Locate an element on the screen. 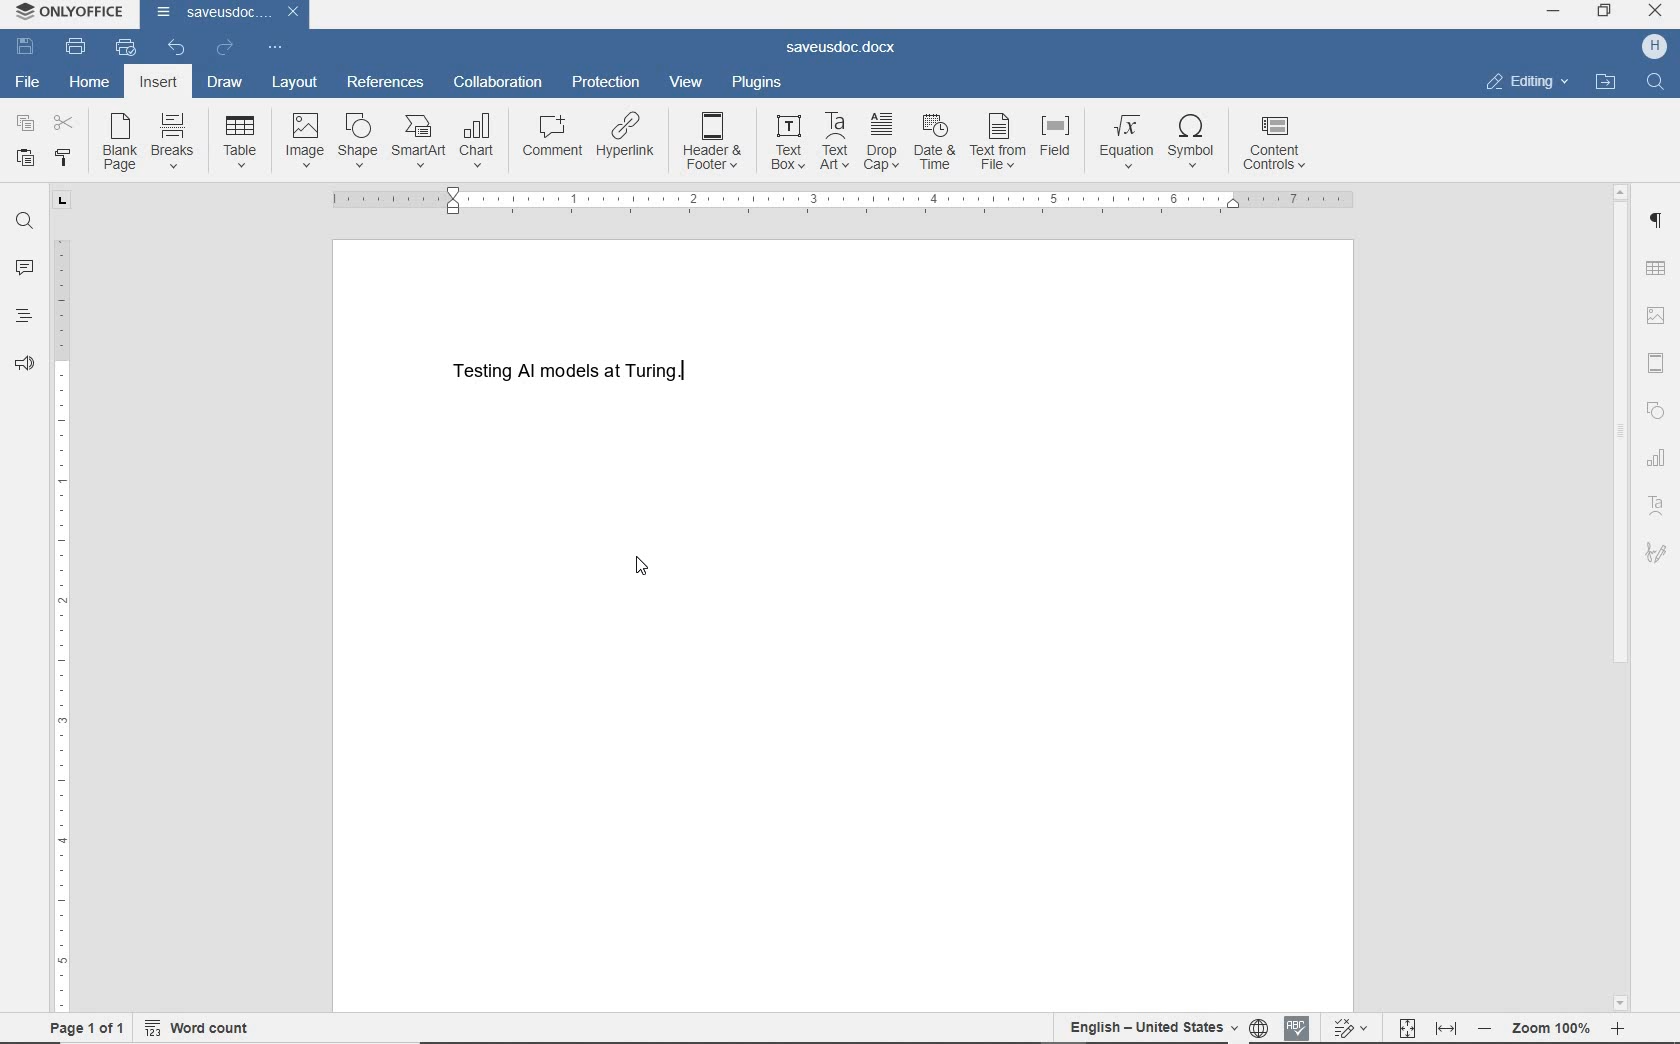  copy is located at coordinates (25, 127).